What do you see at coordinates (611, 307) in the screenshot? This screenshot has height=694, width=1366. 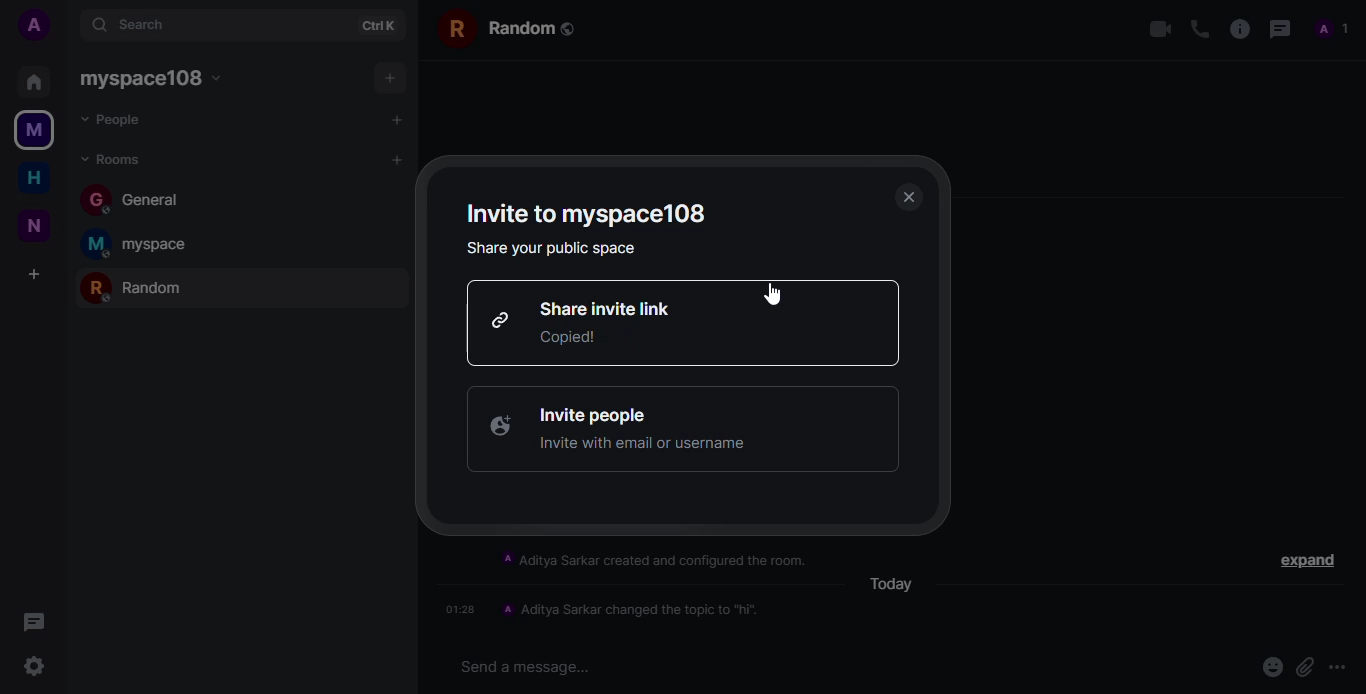 I see `share` at bounding box center [611, 307].